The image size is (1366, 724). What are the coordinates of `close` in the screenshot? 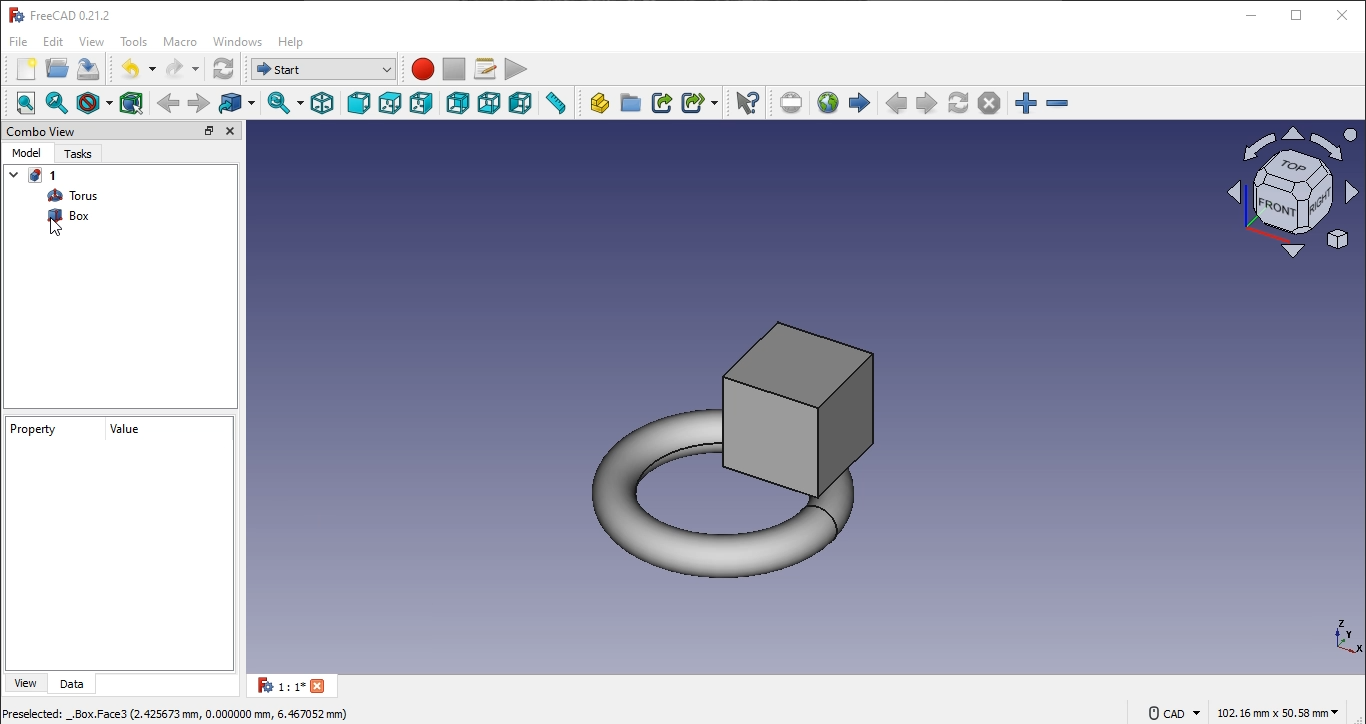 It's located at (1342, 13).